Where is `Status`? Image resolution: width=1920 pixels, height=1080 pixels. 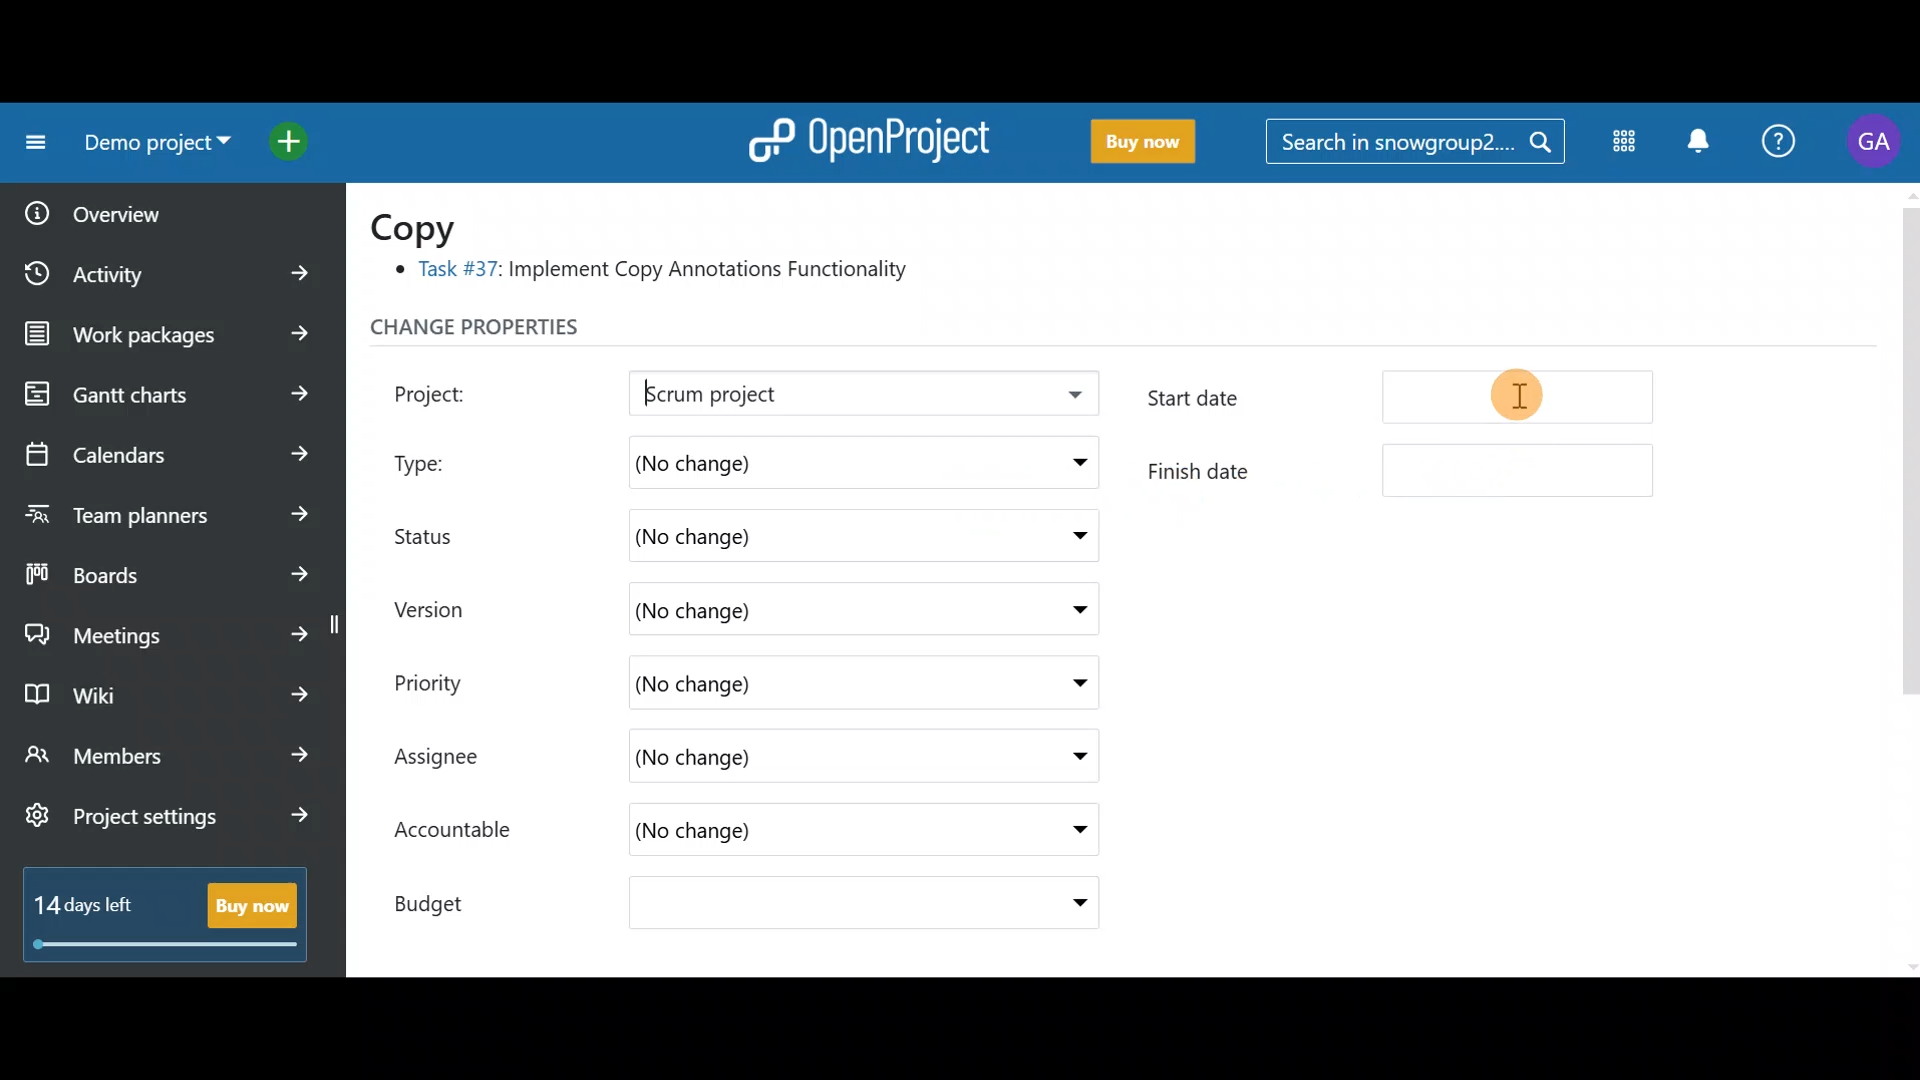 Status is located at coordinates (440, 533).